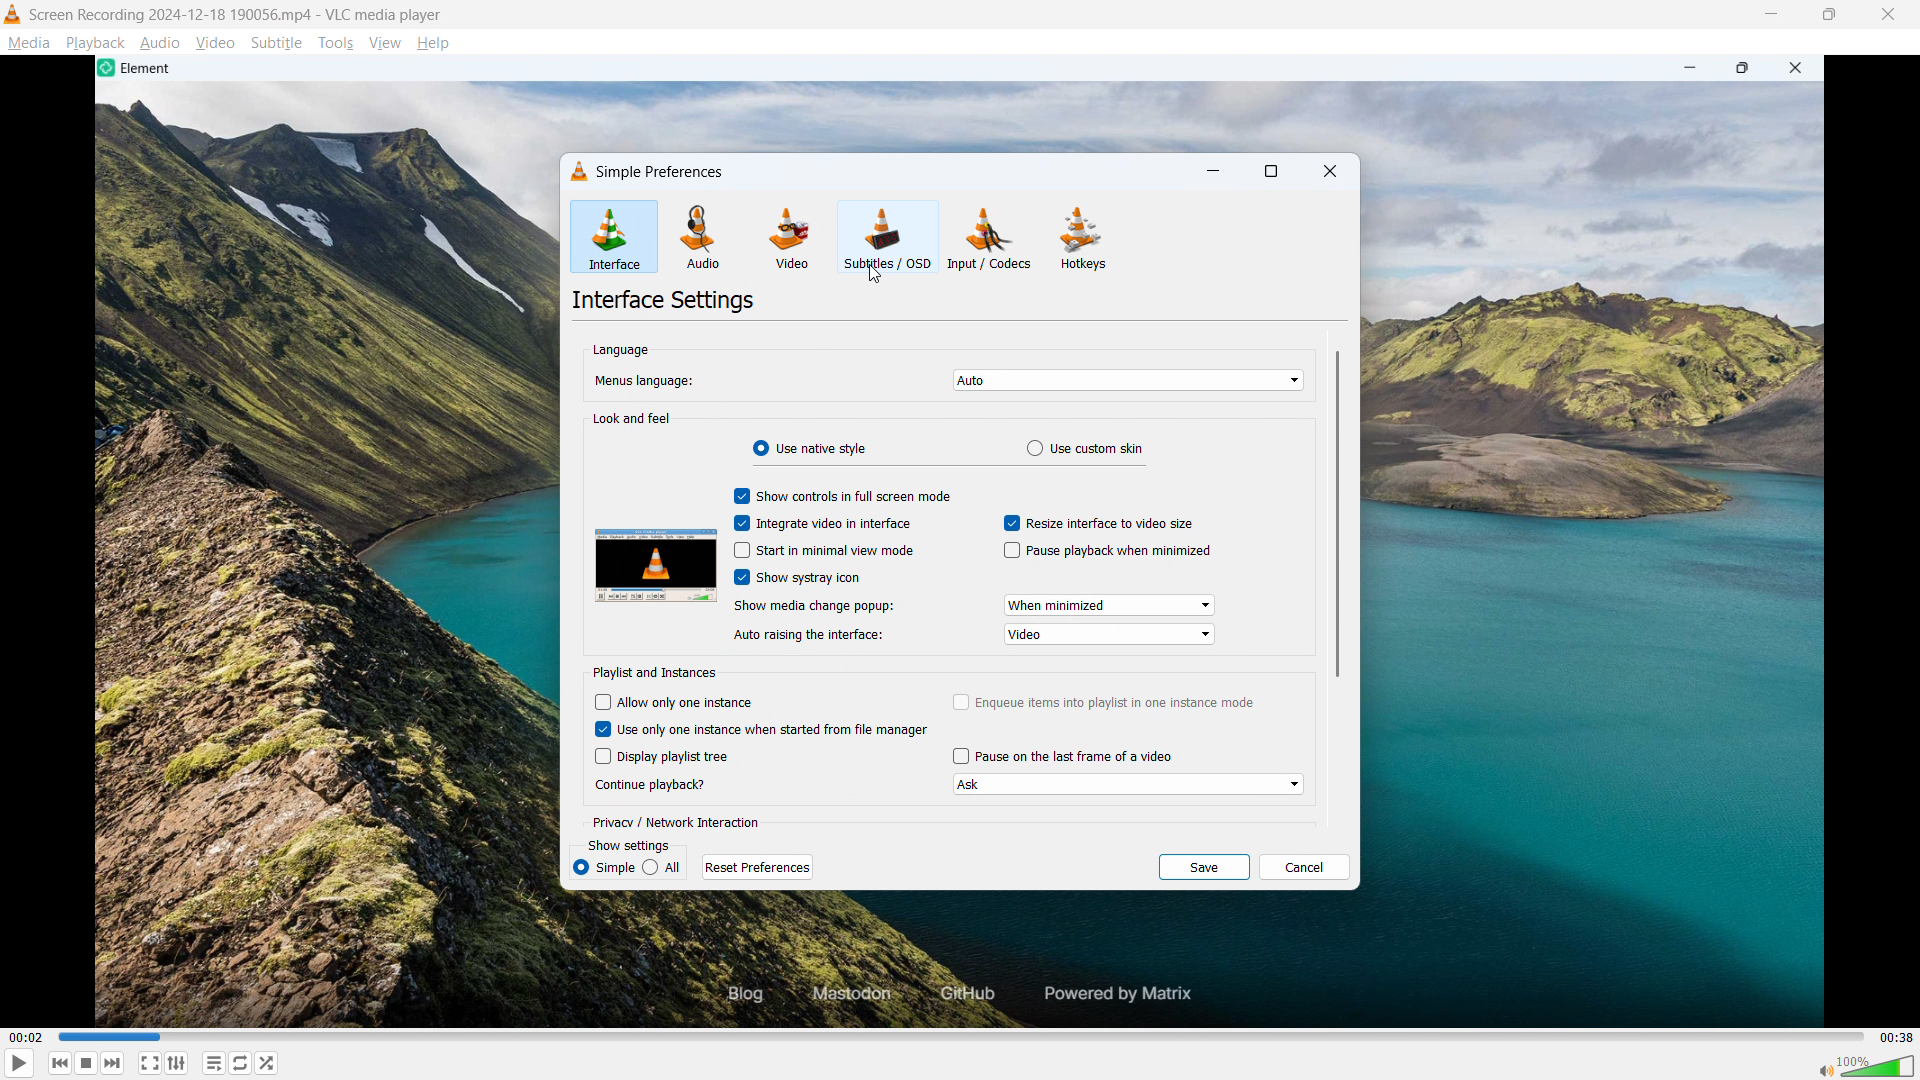 Image resolution: width=1920 pixels, height=1080 pixels. What do you see at coordinates (160, 44) in the screenshot?
I see `Audio ` at bounding box center [160, 44].